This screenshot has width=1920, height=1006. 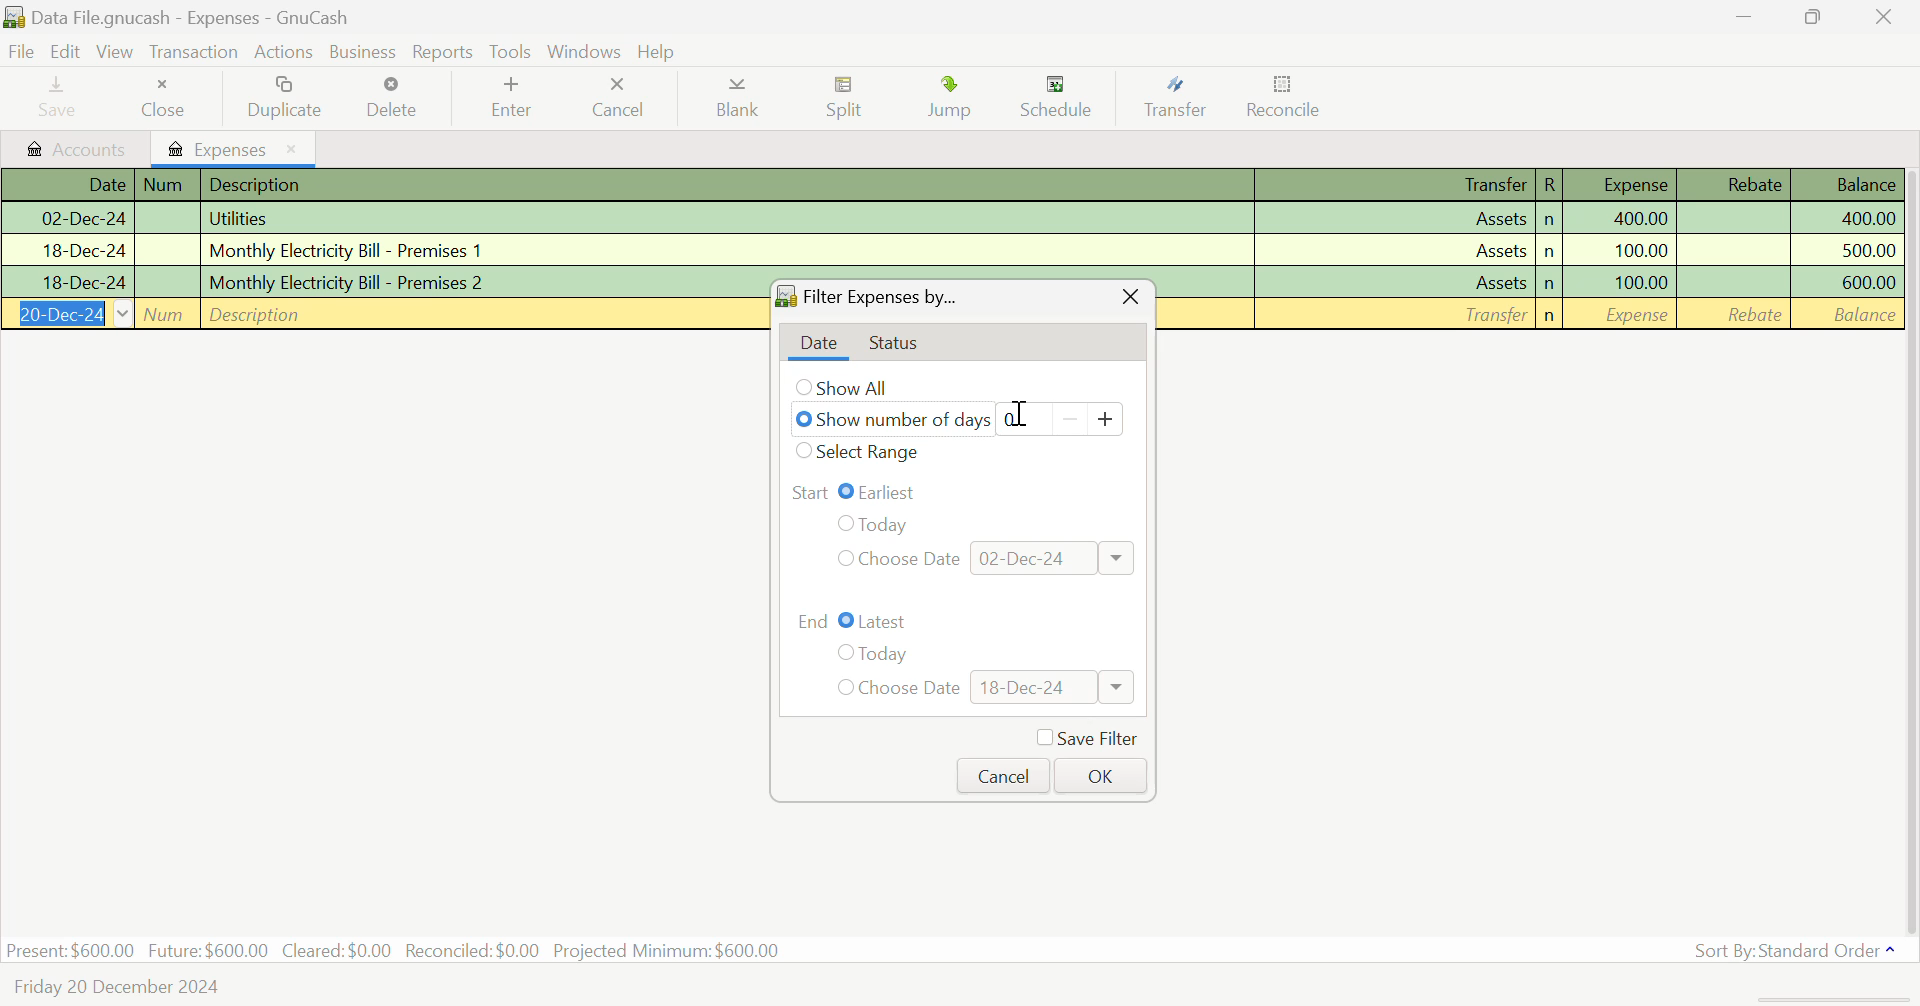 What do you see at coordinates (1550, 185) in the screenshot?
I see `R` at bounding box center [1550, 185].